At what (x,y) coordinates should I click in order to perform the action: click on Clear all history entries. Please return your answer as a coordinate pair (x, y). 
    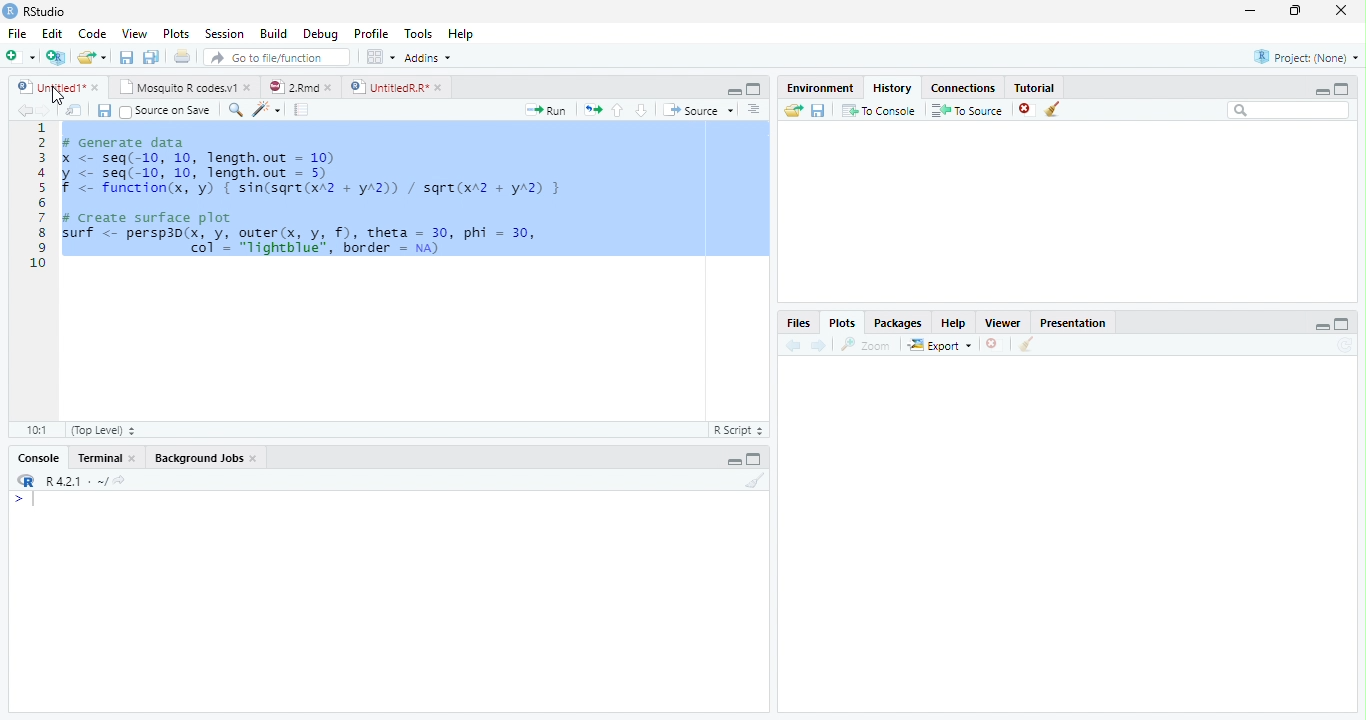
    Looking at the image, I should click on (1052, 109).